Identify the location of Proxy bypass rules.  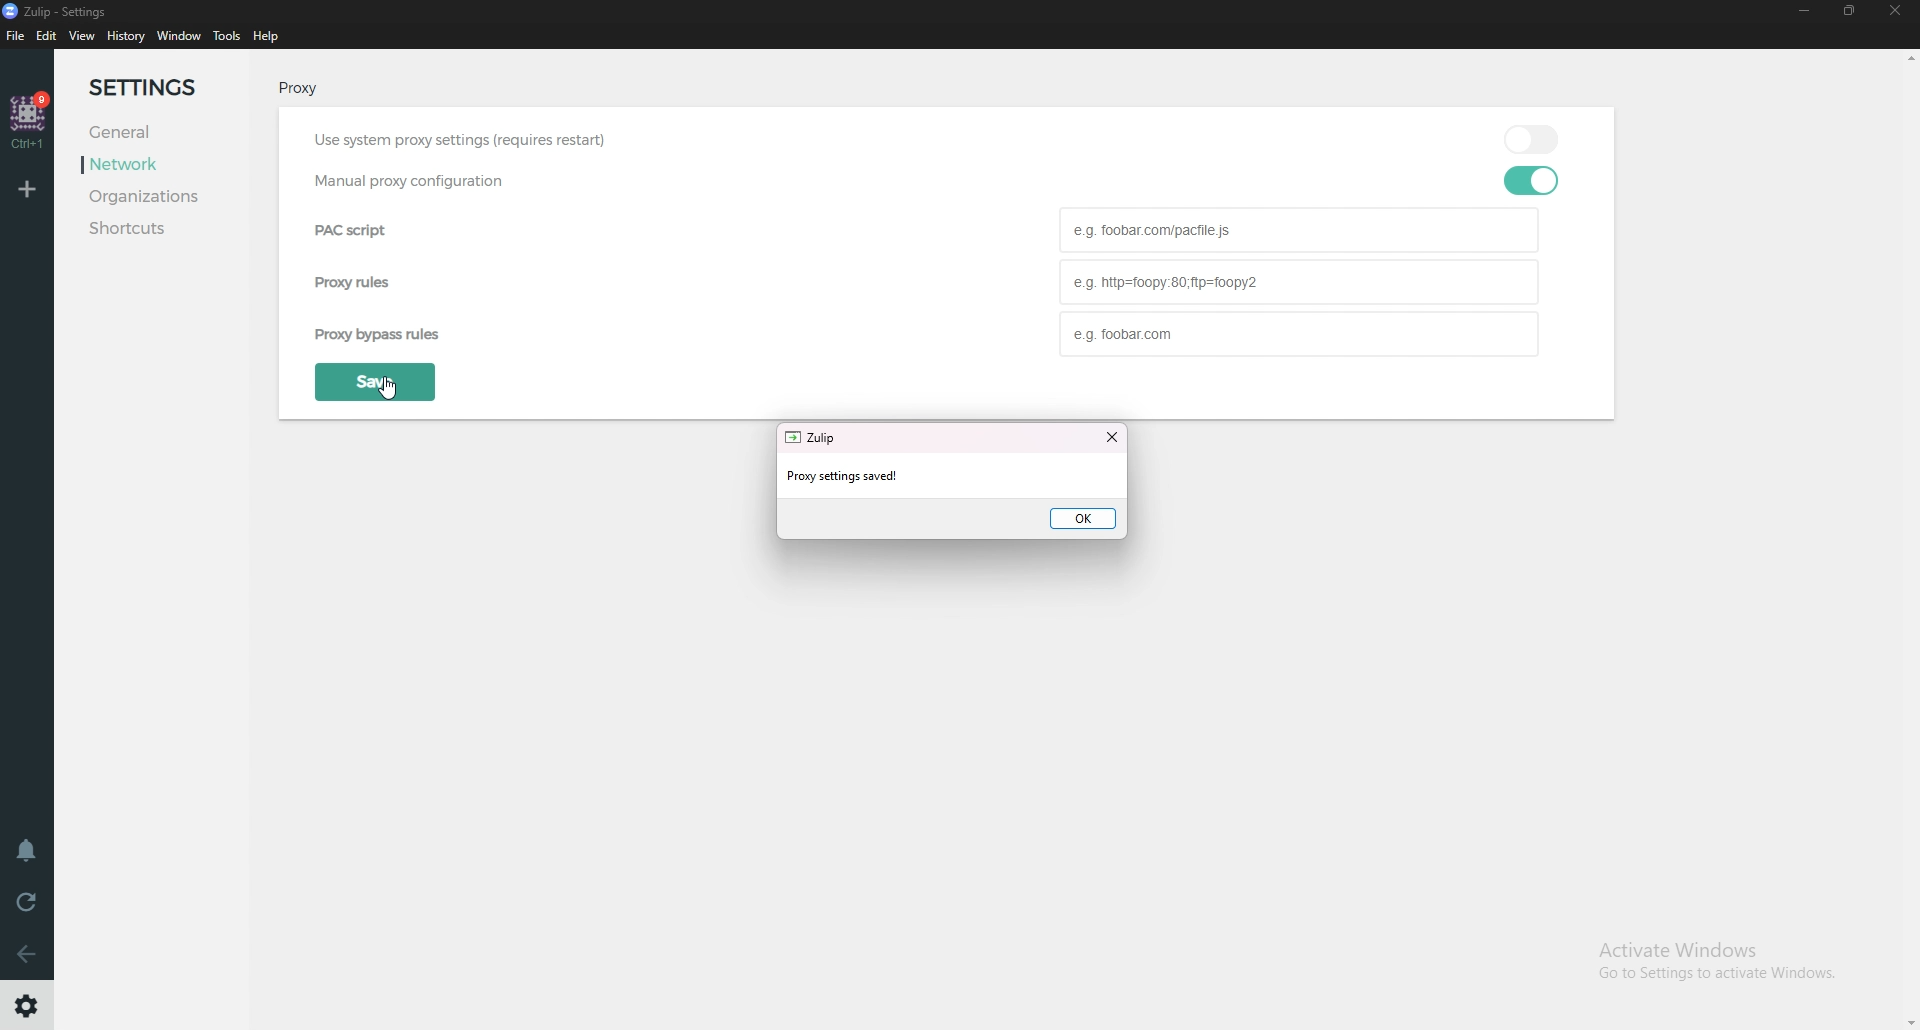
(1299, 333).